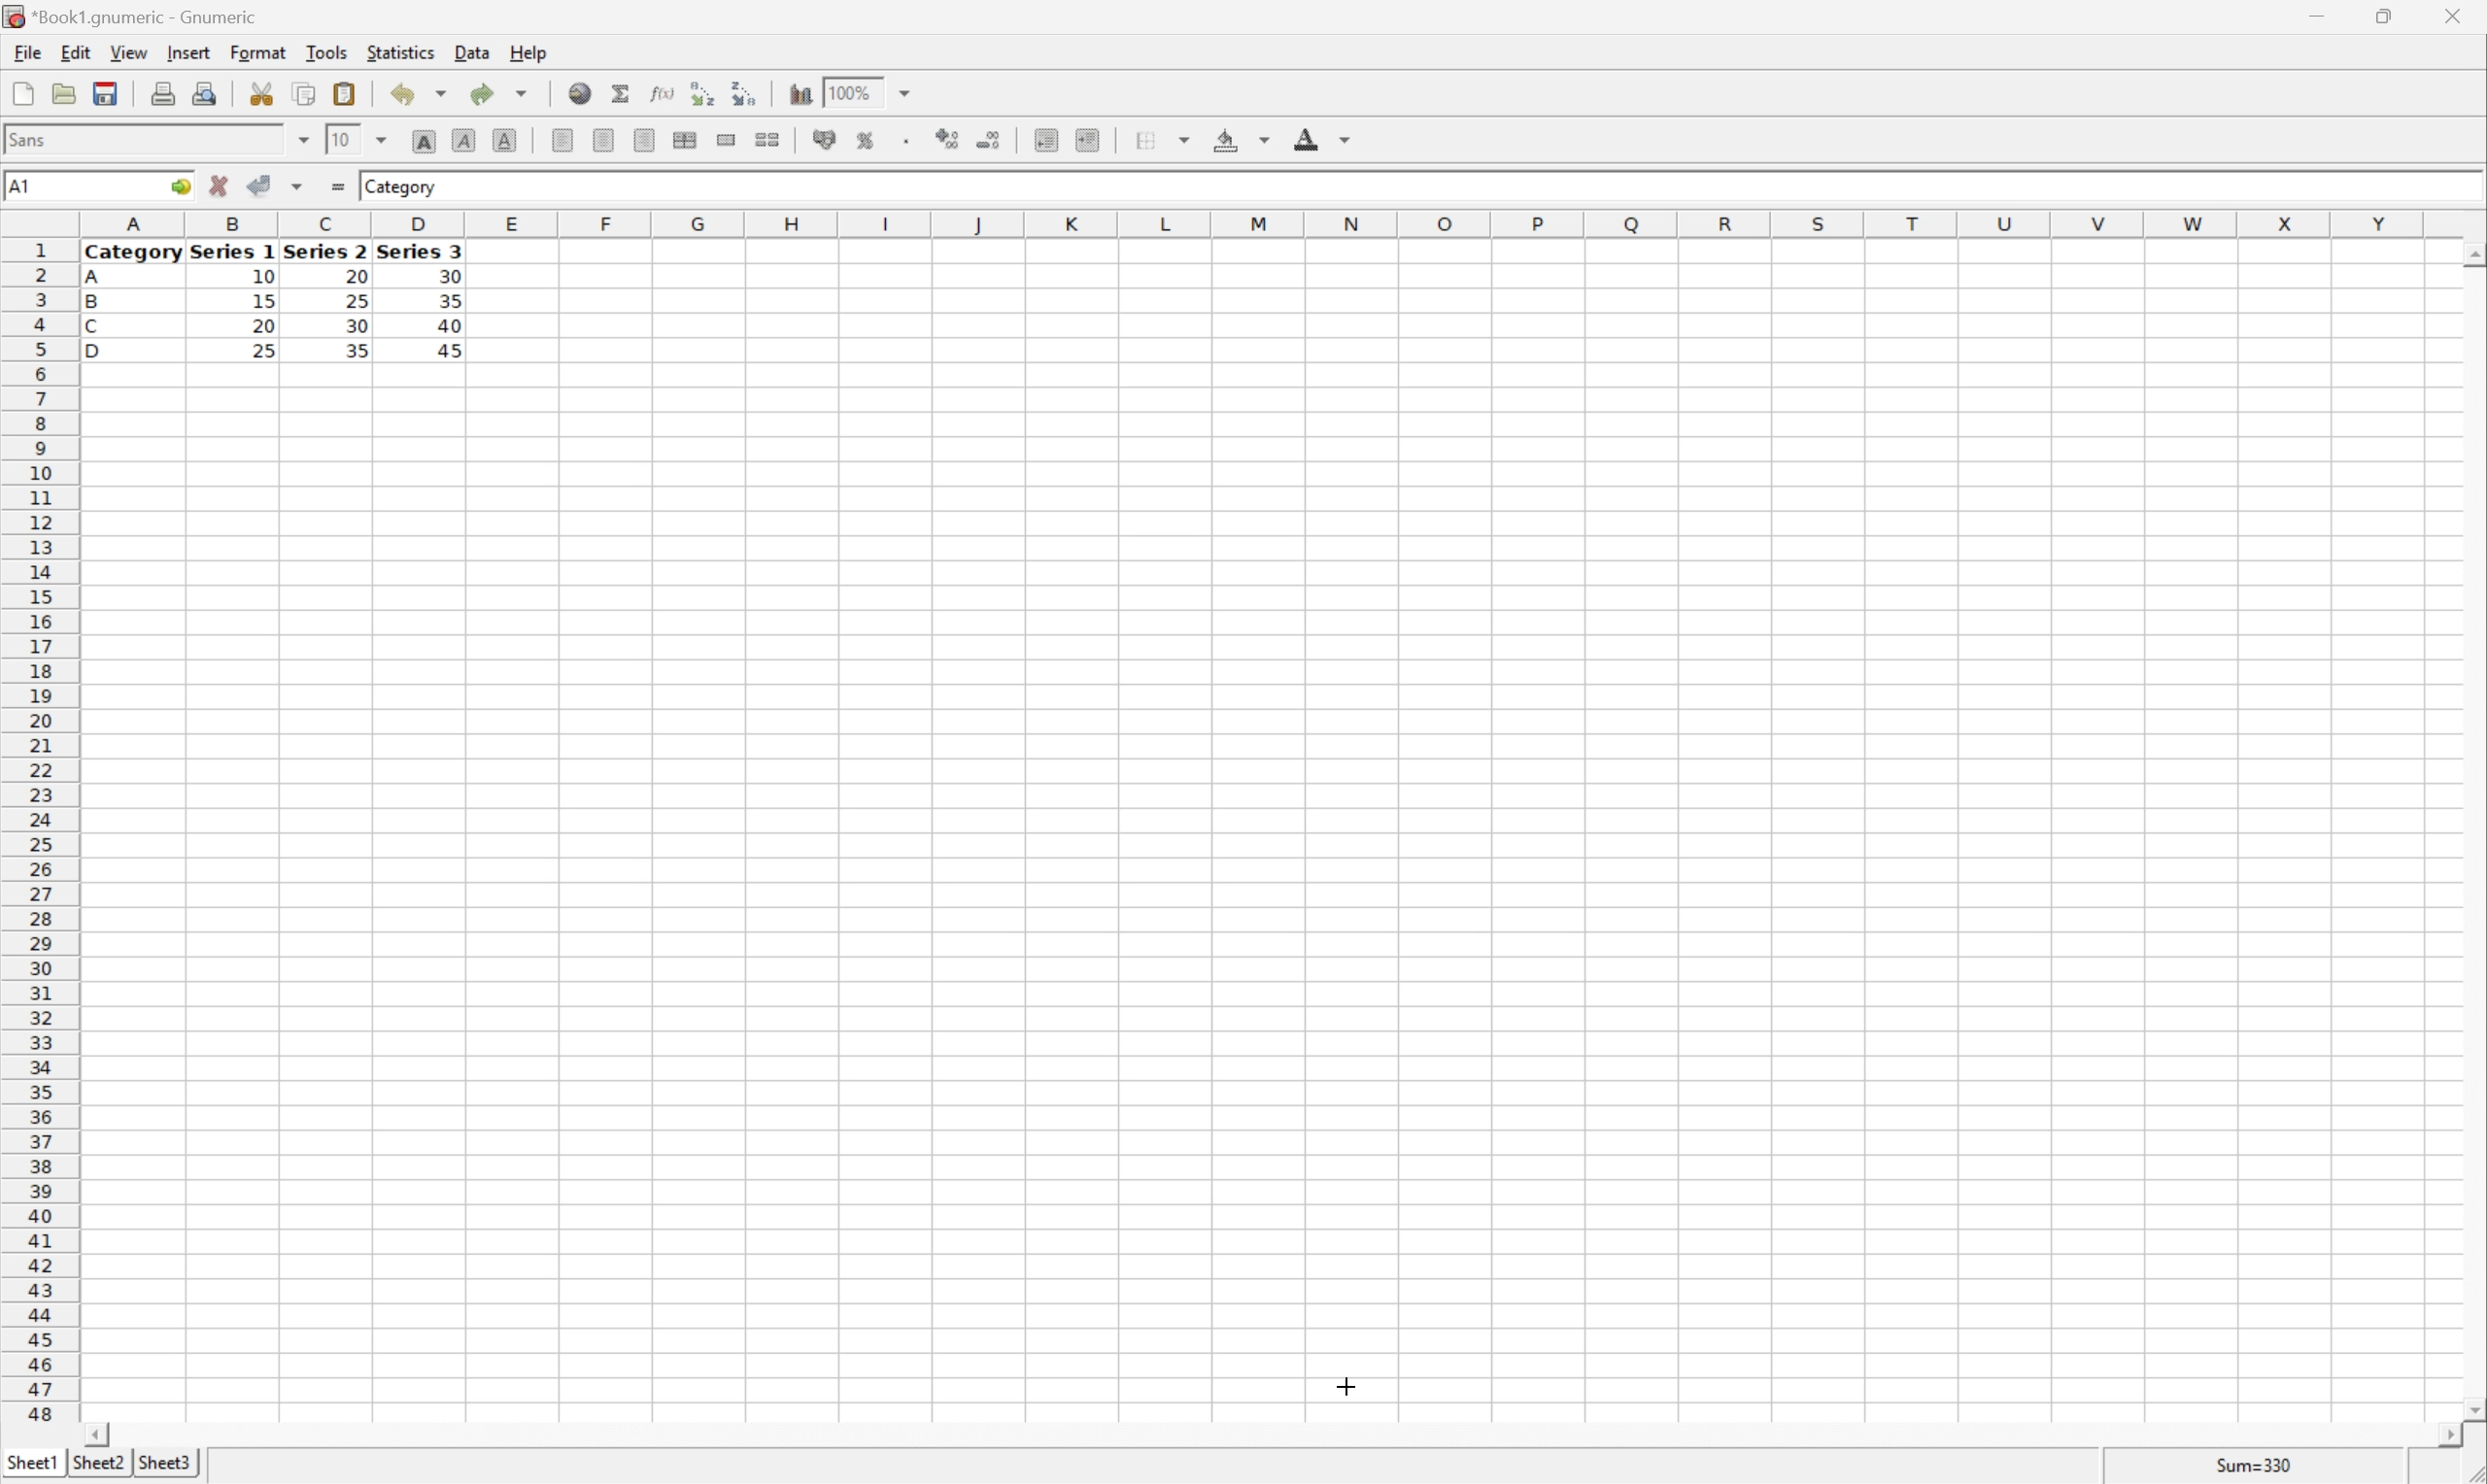 This screenshot has height=1484, width=2487. What do you see at coordinates (327, 51) in the screenshot?
I see `Tools` at bounding box center [327, 51].